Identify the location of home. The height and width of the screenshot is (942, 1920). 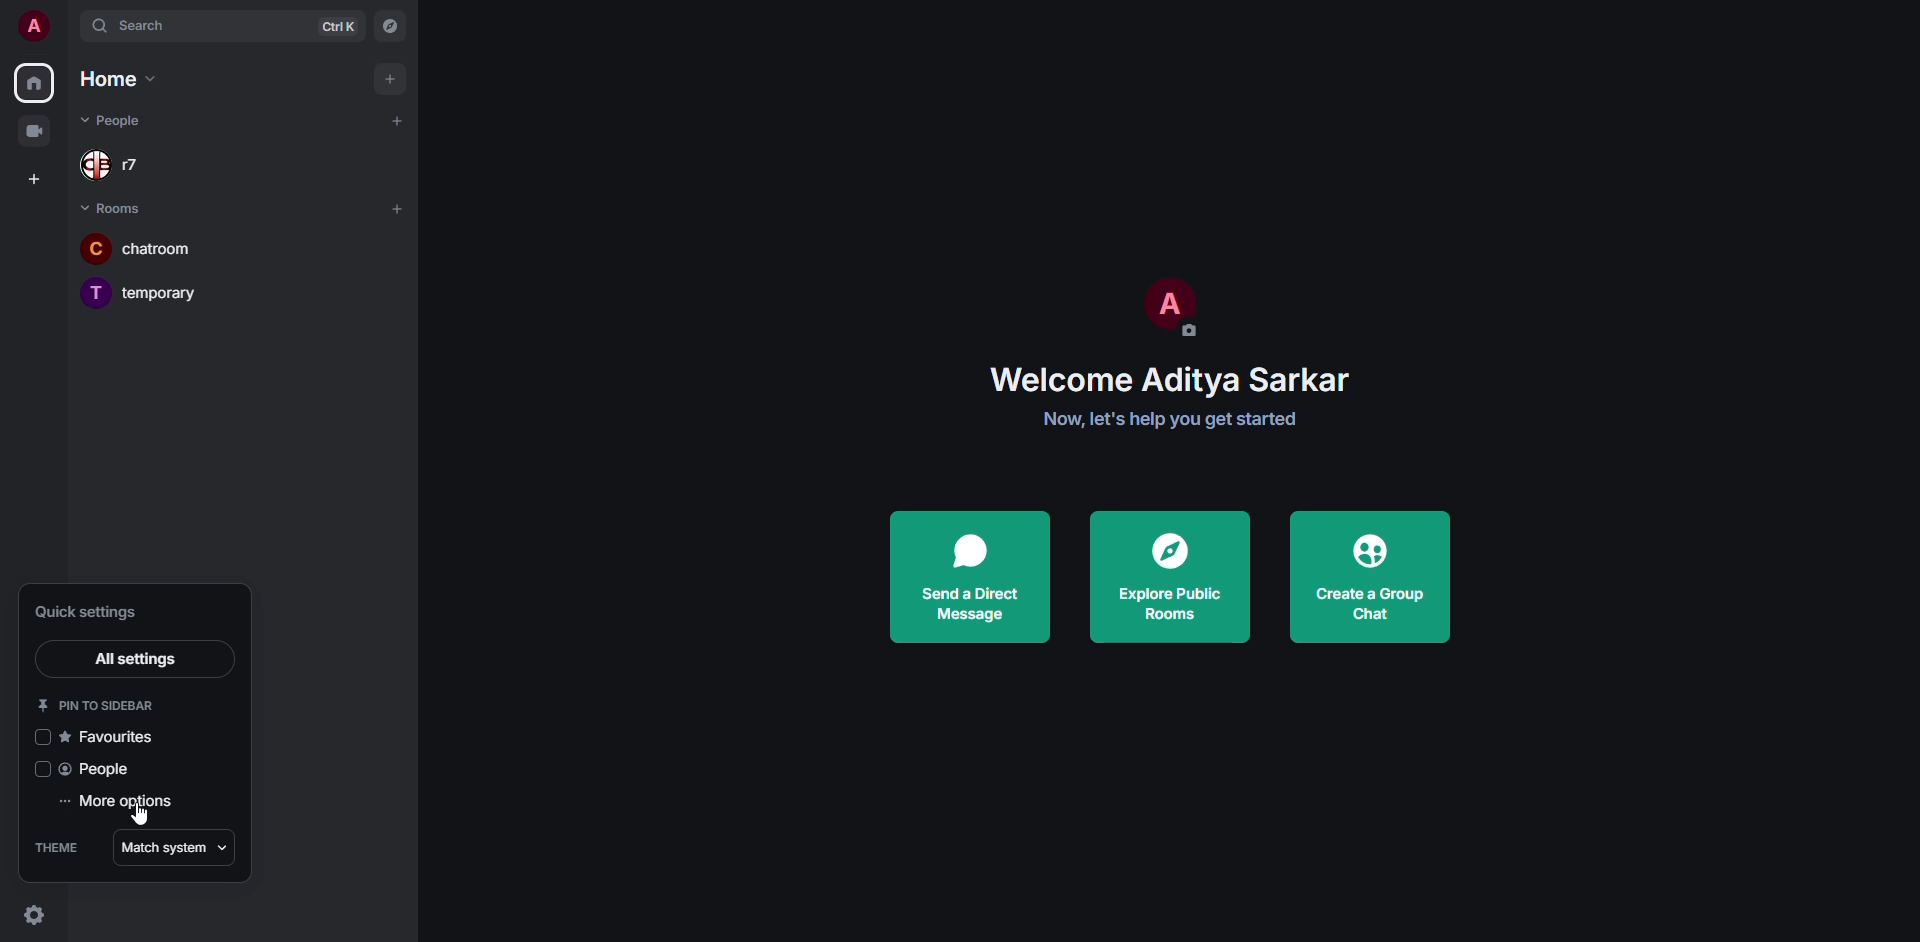
(114, 77).